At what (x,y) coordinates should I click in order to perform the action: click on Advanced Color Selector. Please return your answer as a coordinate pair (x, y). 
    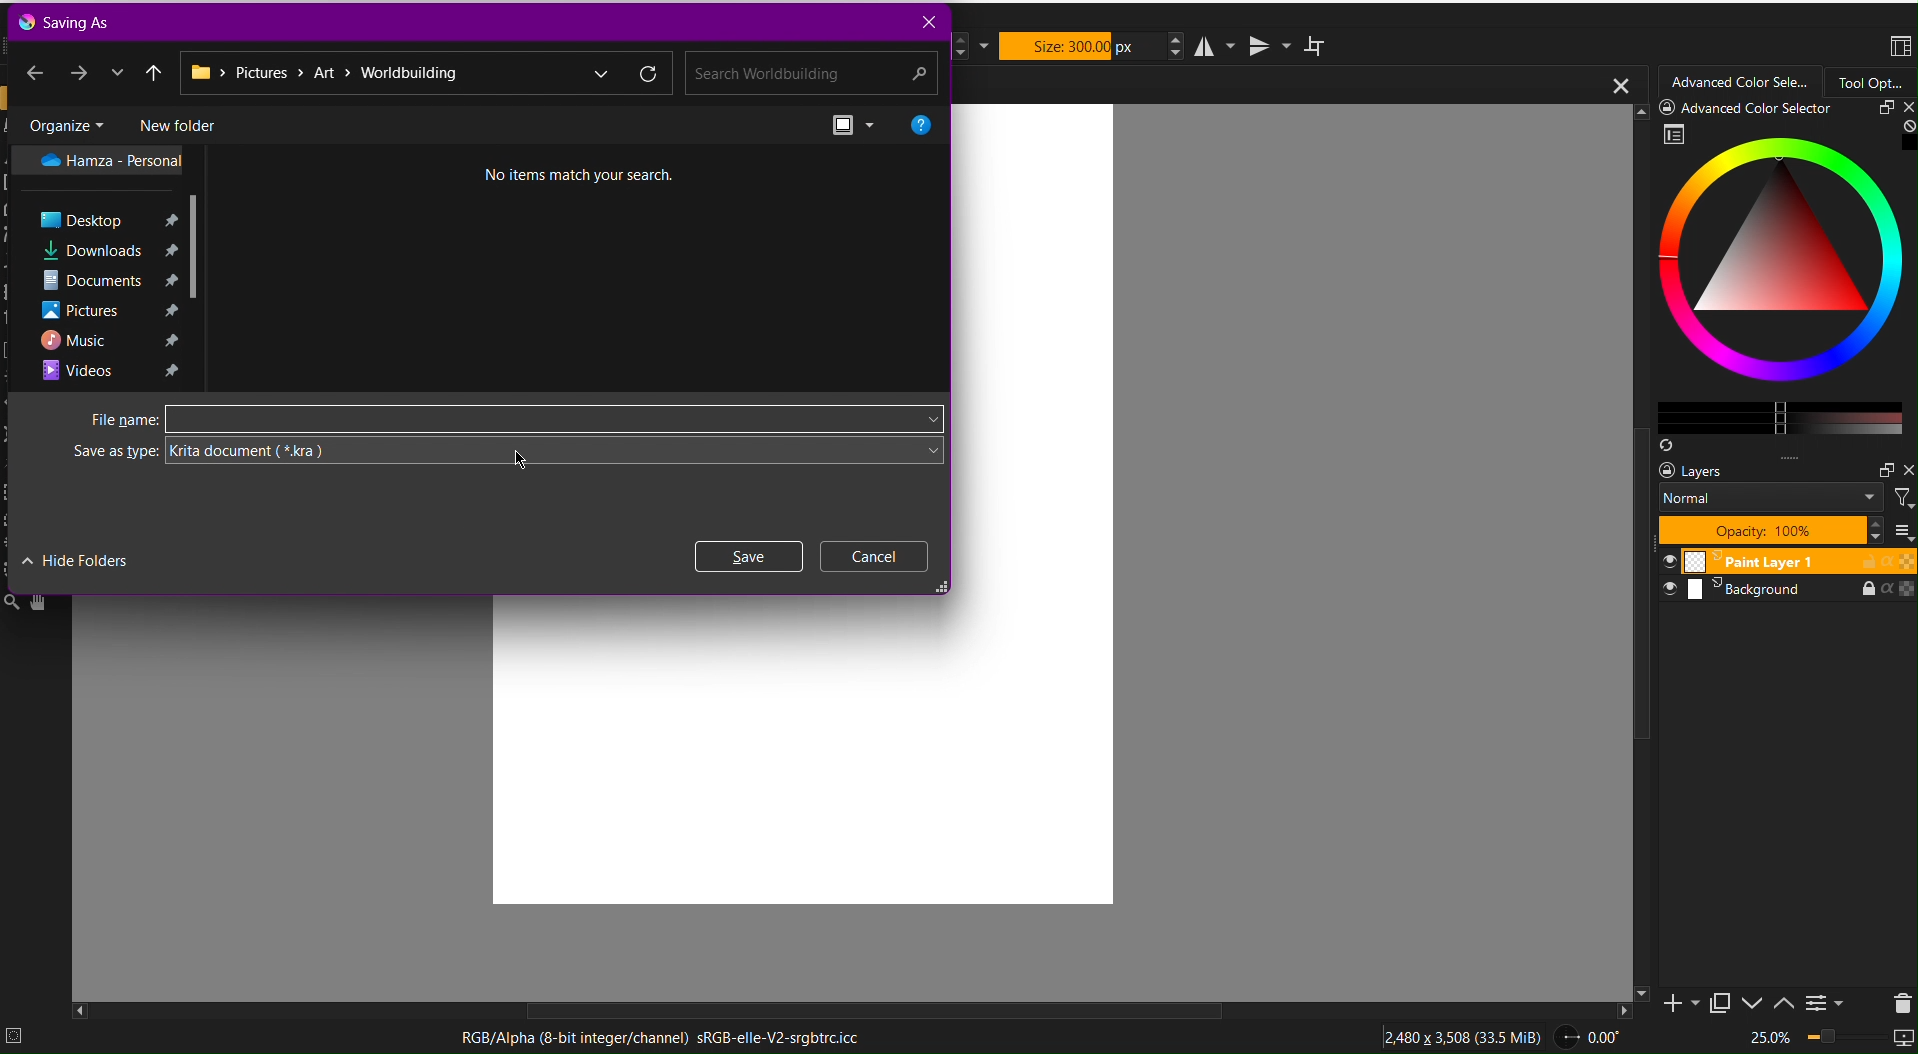
    Looking at the image, I should click on (1741, 83).